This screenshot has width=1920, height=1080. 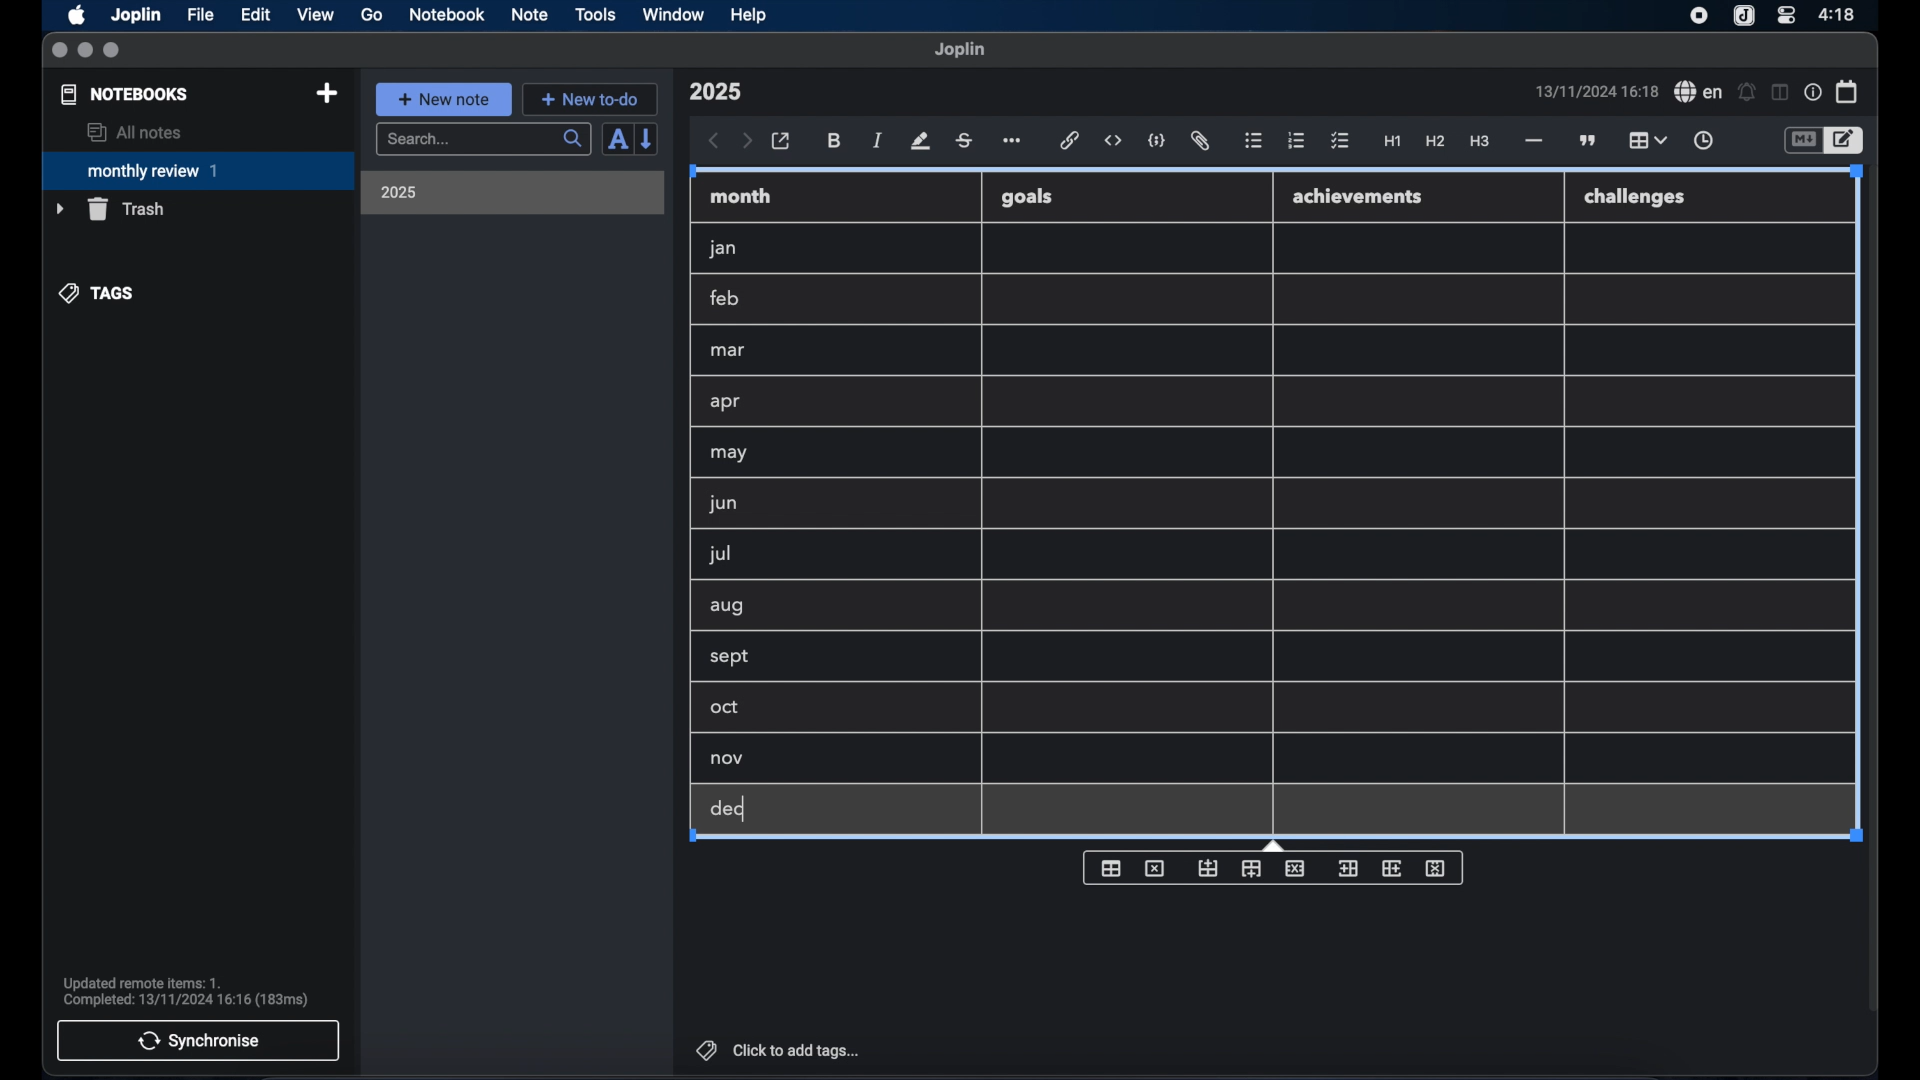 What do you see at coordinates (1350, 867) in the screenshot?
I see `insert column before` at bounding box center [1350, 867].